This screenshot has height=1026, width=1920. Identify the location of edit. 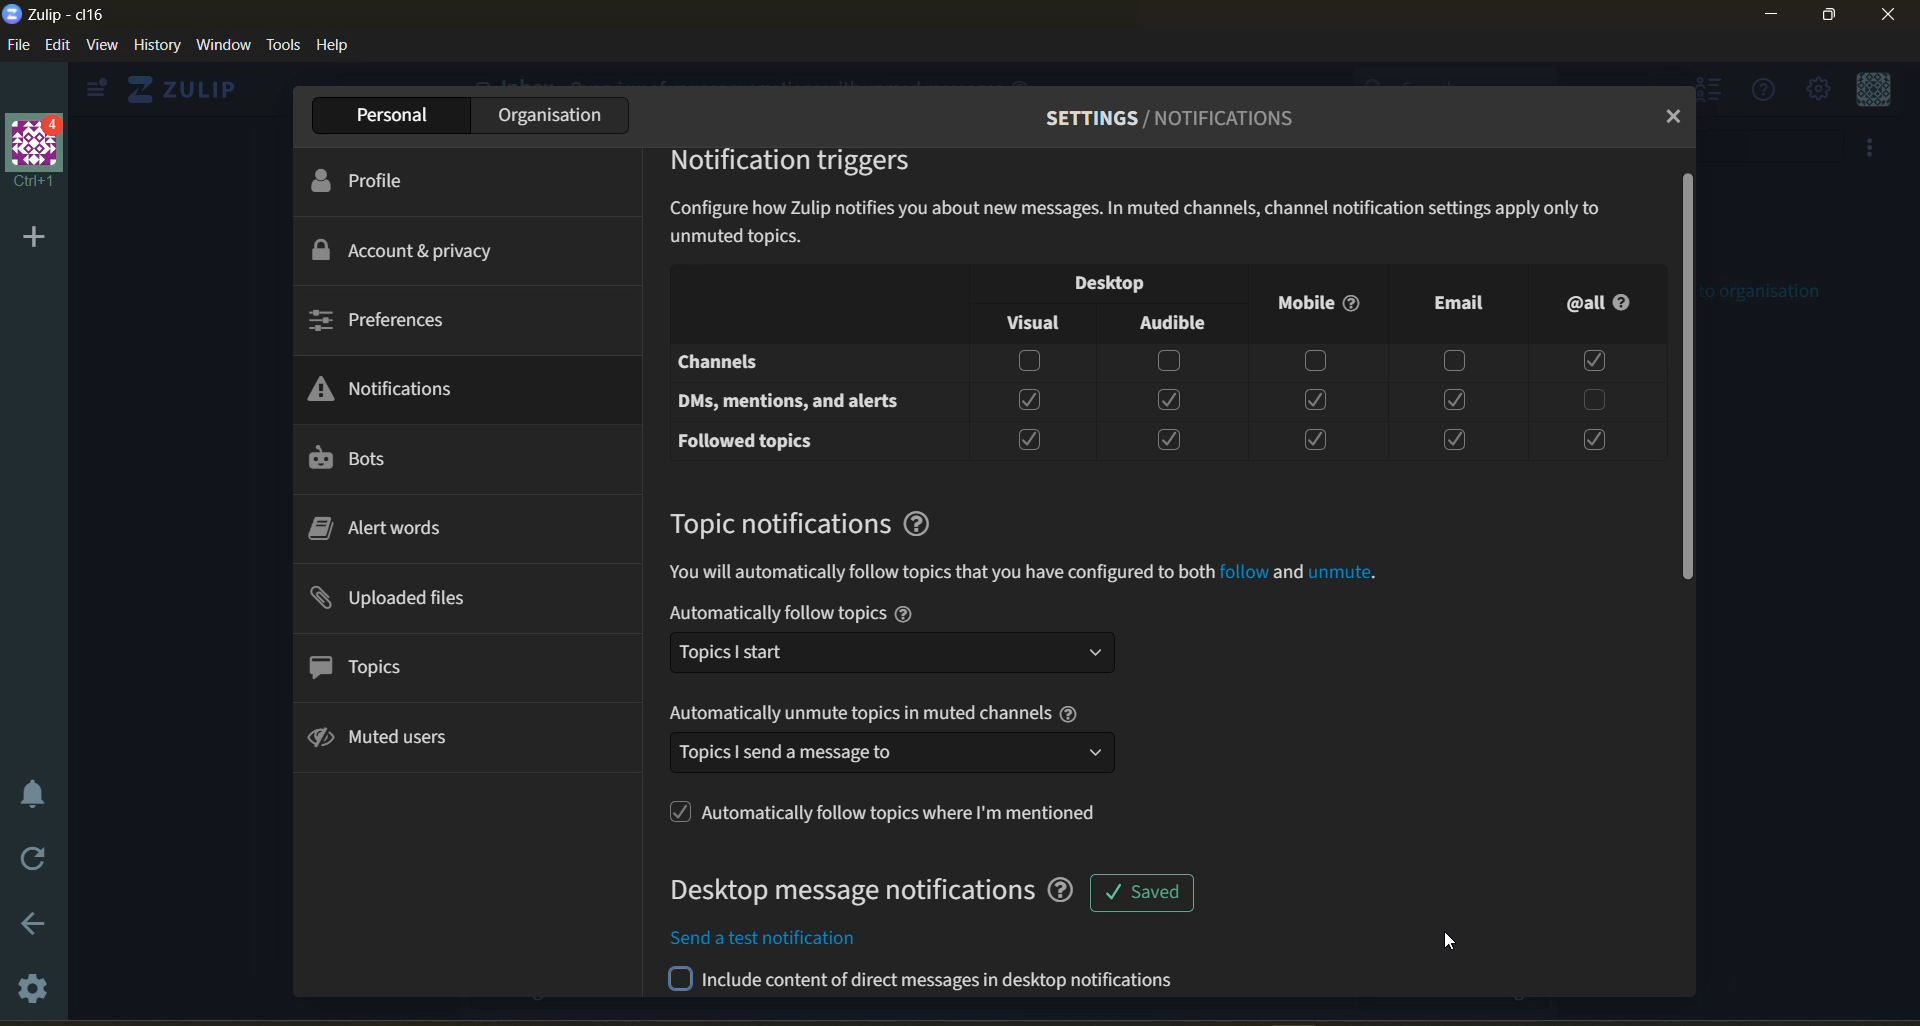
(57, 46).